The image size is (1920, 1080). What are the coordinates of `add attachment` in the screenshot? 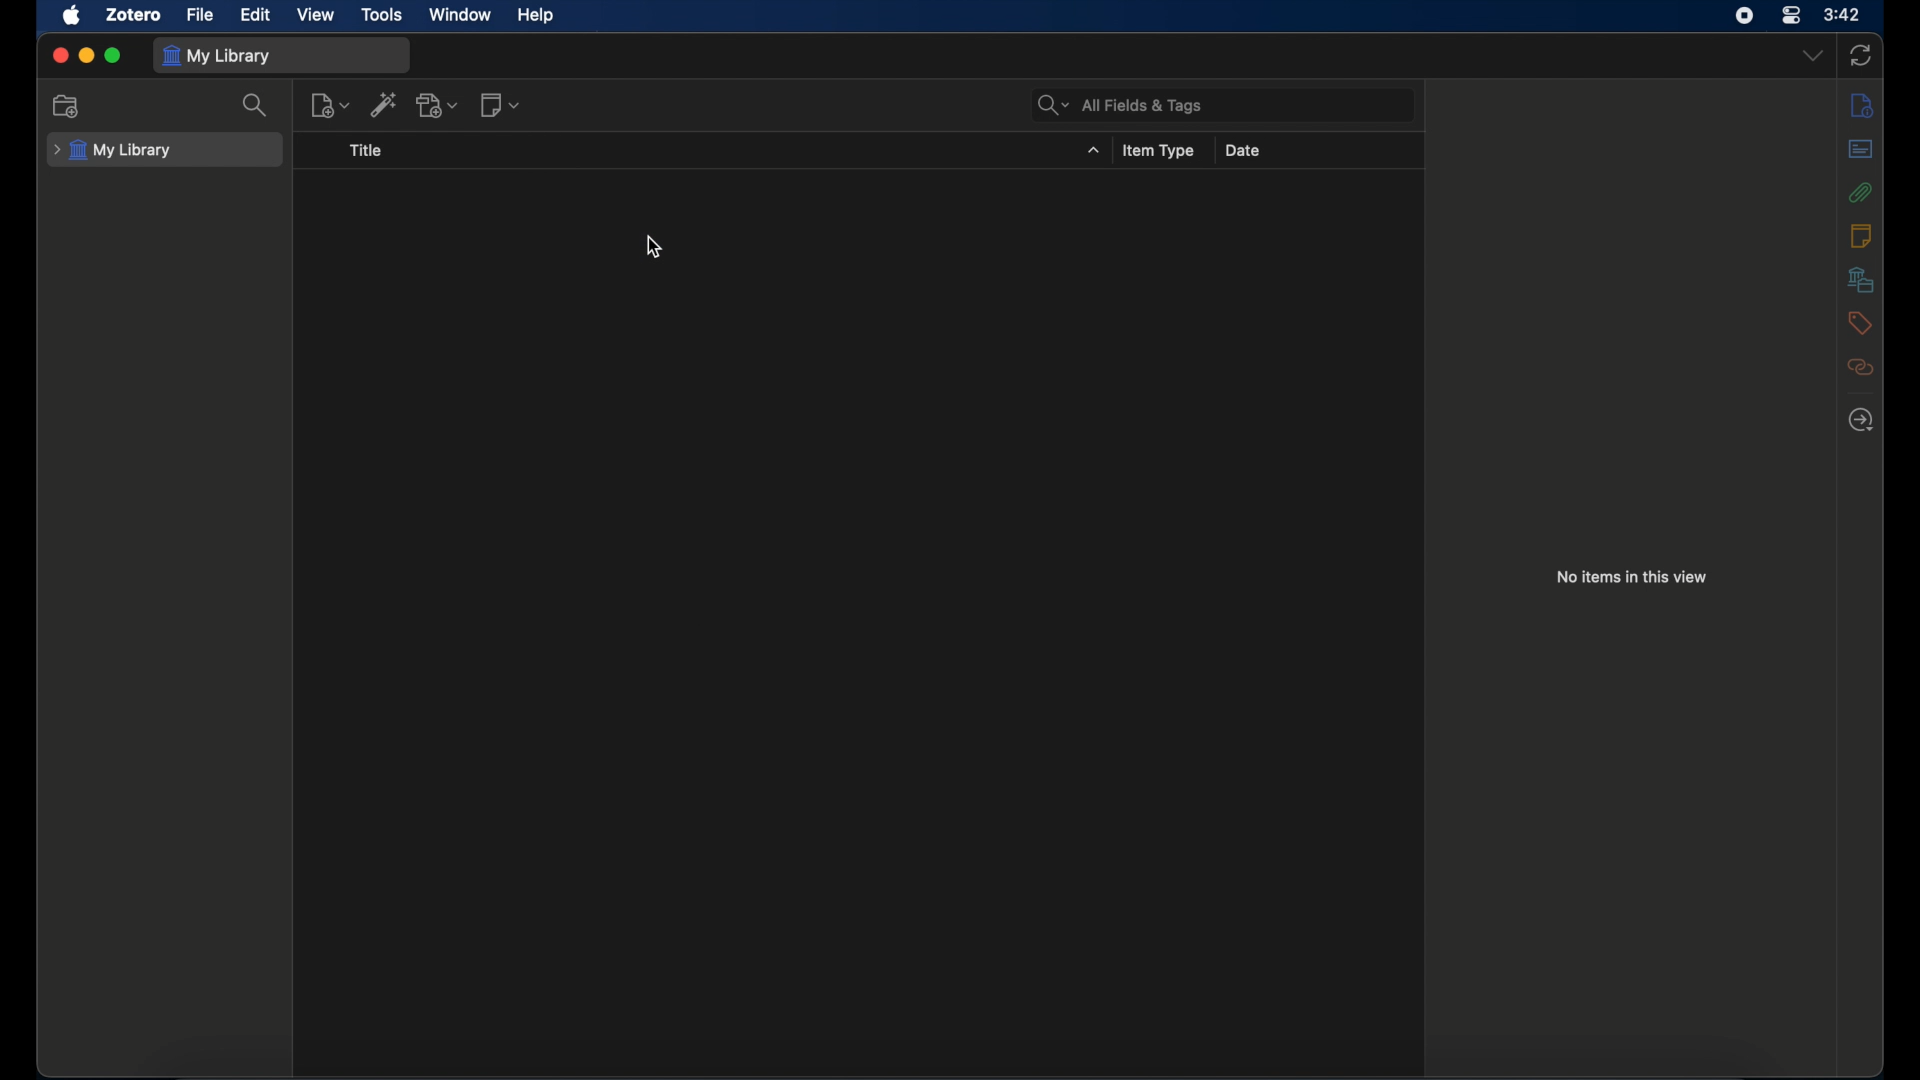 It's located at (438, 105).